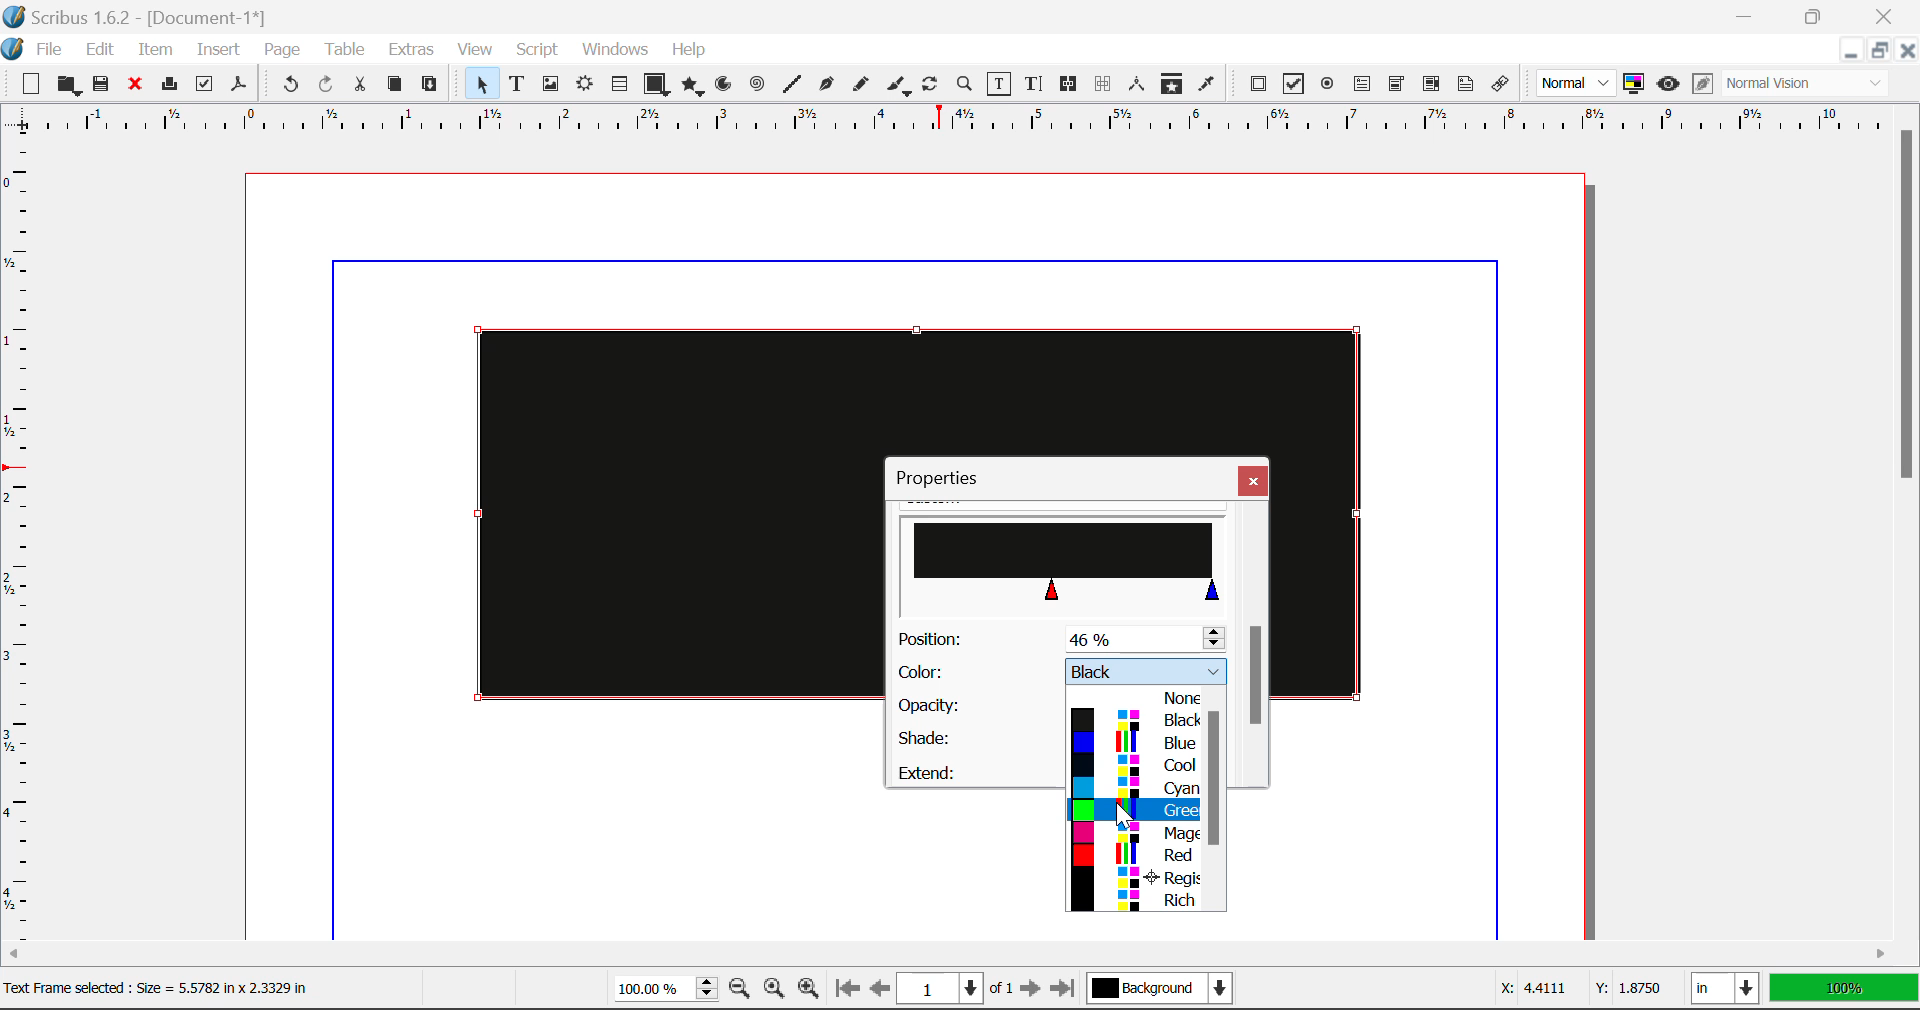  What do you see at coordinates (156, 52) in the screenshot?
I see `Item` at bounding box center [156, 52].